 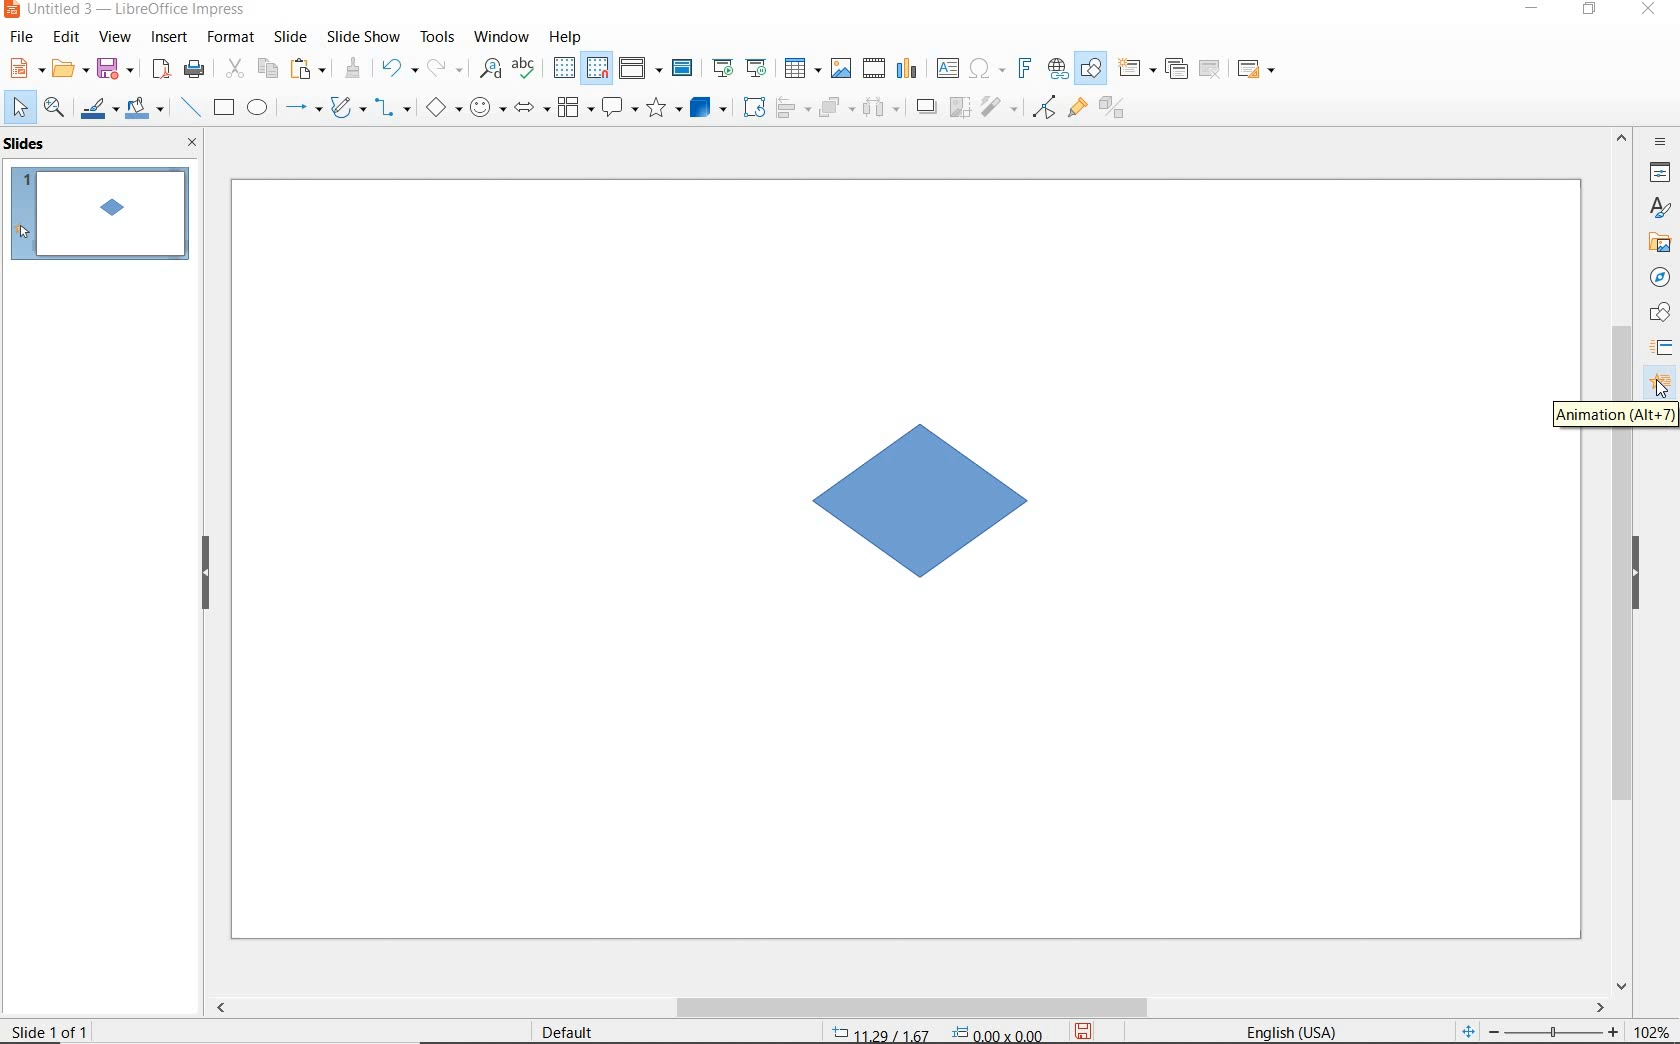 What do you see at coordinates (232, 39) in the screenshot?
I see `format` at bounding box center [232, 39].